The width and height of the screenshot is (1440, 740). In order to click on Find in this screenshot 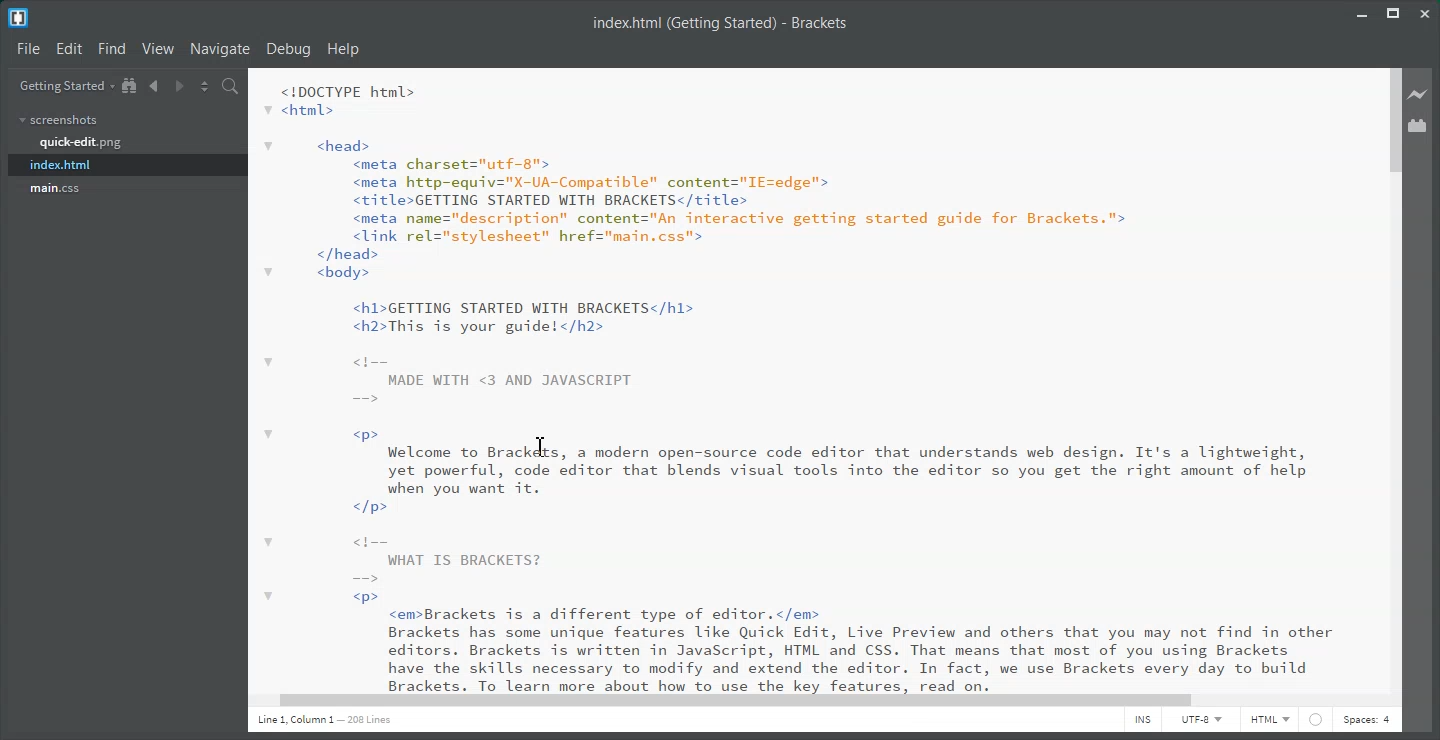, I will do `click(113, 49)`.